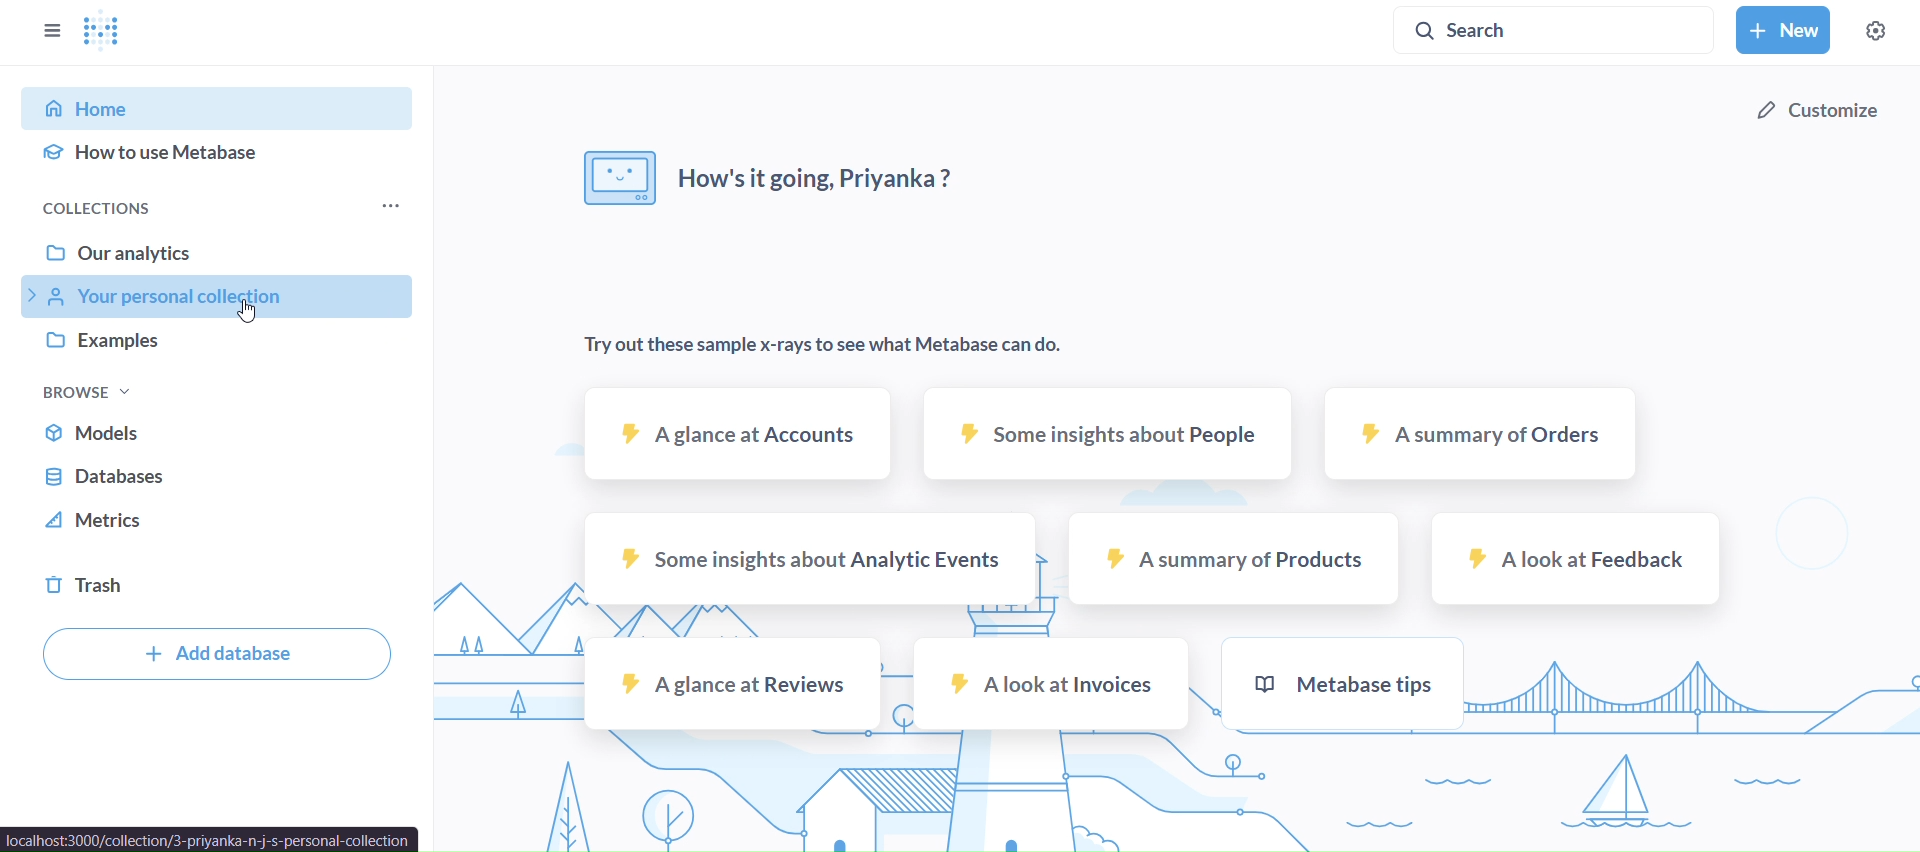 This screenshot has width=1920, height=852. I want to click on customize, so click(1824, 109).